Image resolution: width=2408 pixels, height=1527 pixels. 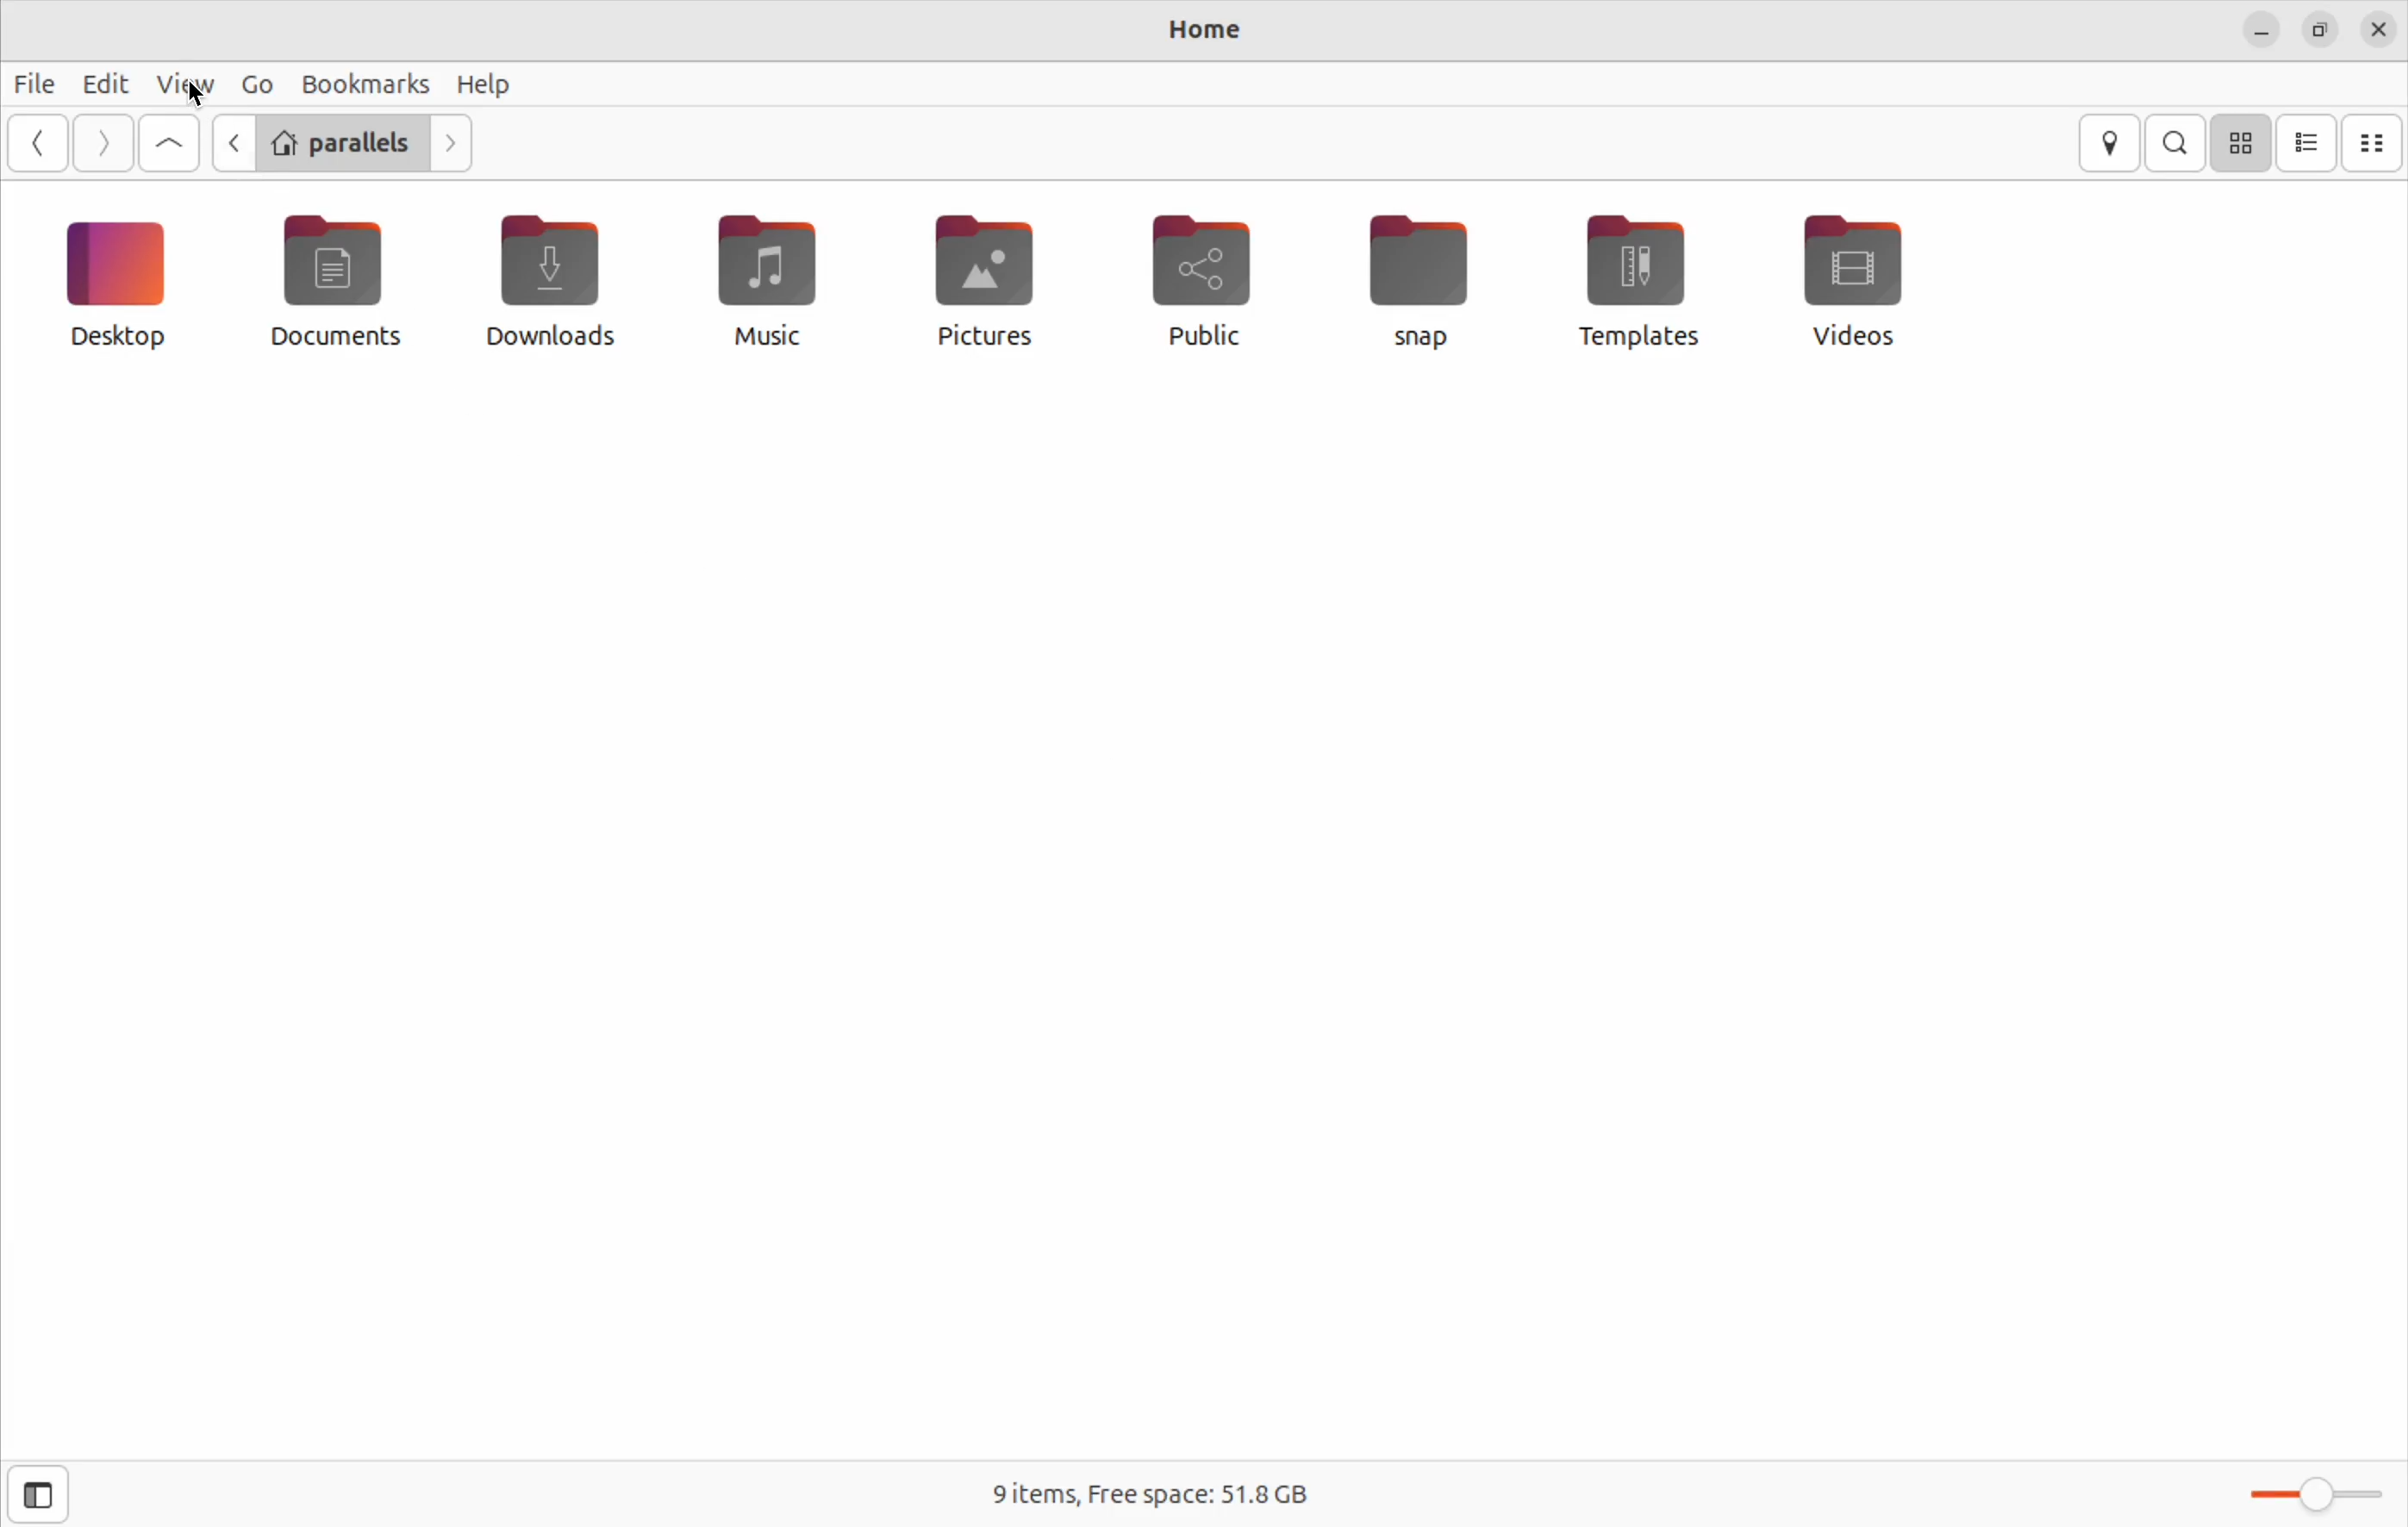 I want to click on Curosr, so click(x=198, y=94).